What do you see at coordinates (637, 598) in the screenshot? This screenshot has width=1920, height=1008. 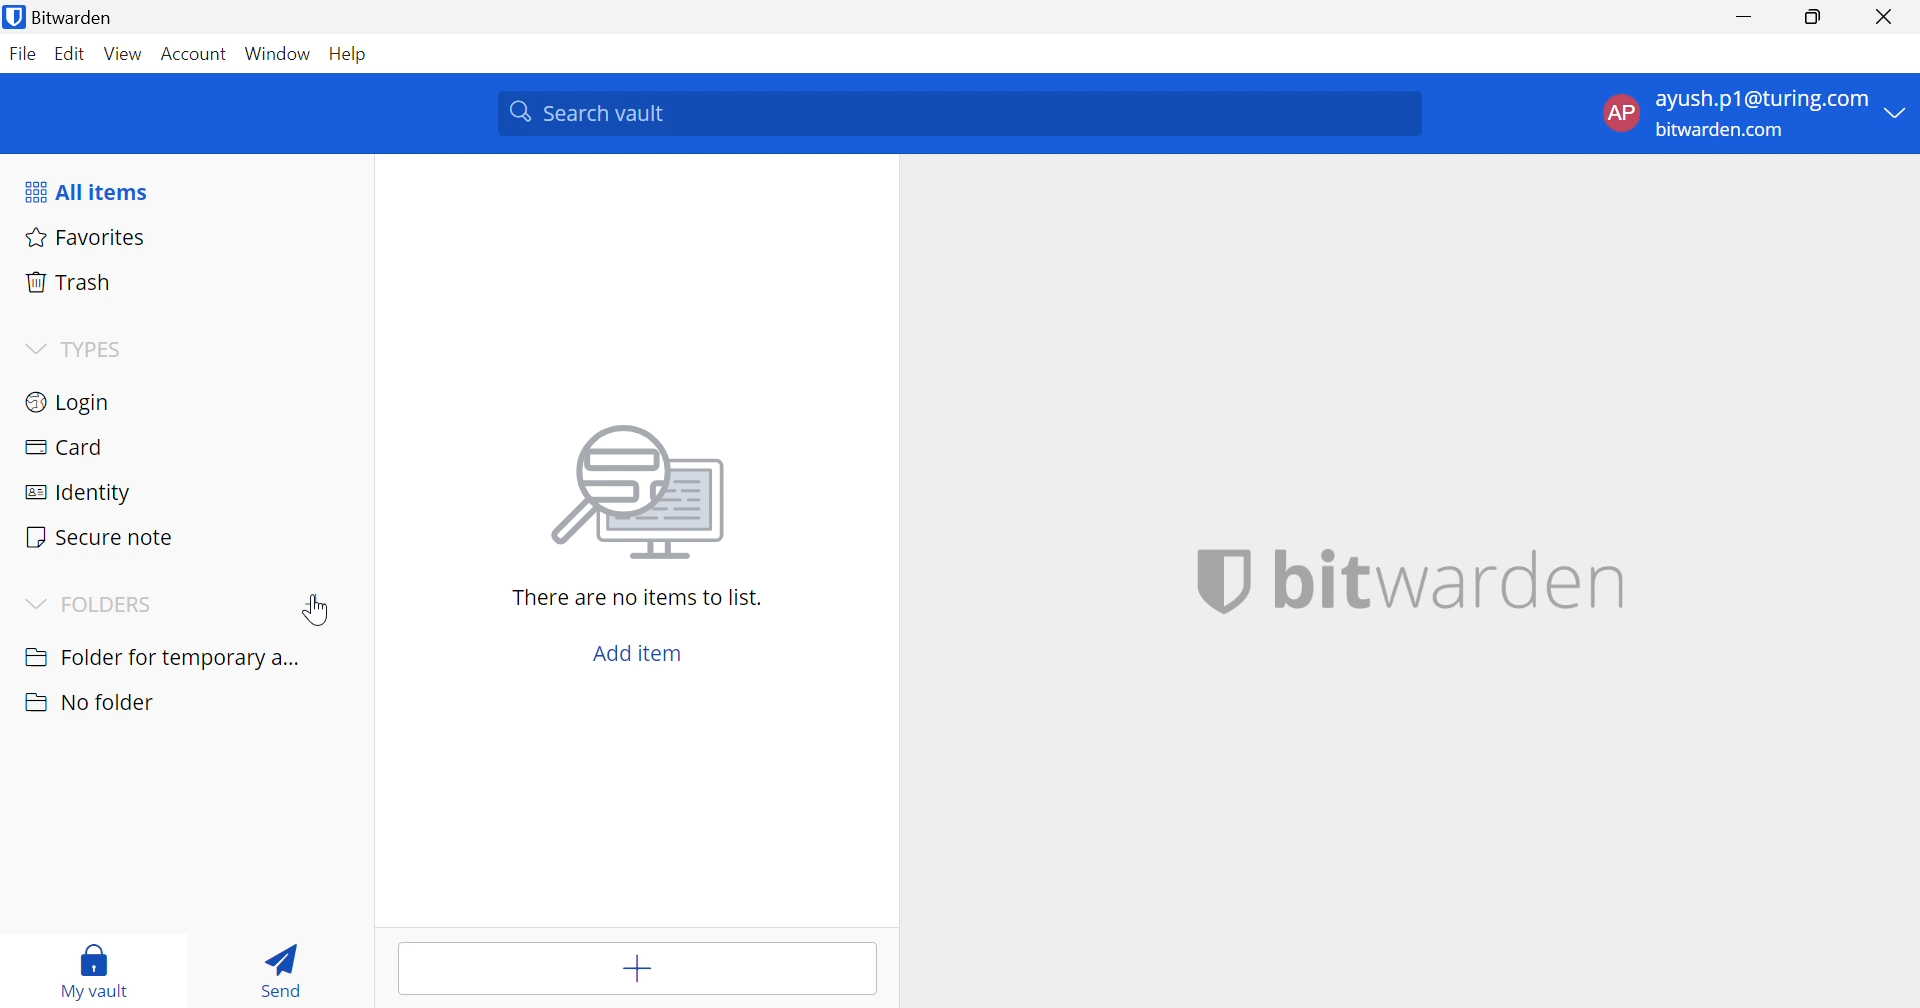 I see `There are no items to list` at bounding box center [637, 598].